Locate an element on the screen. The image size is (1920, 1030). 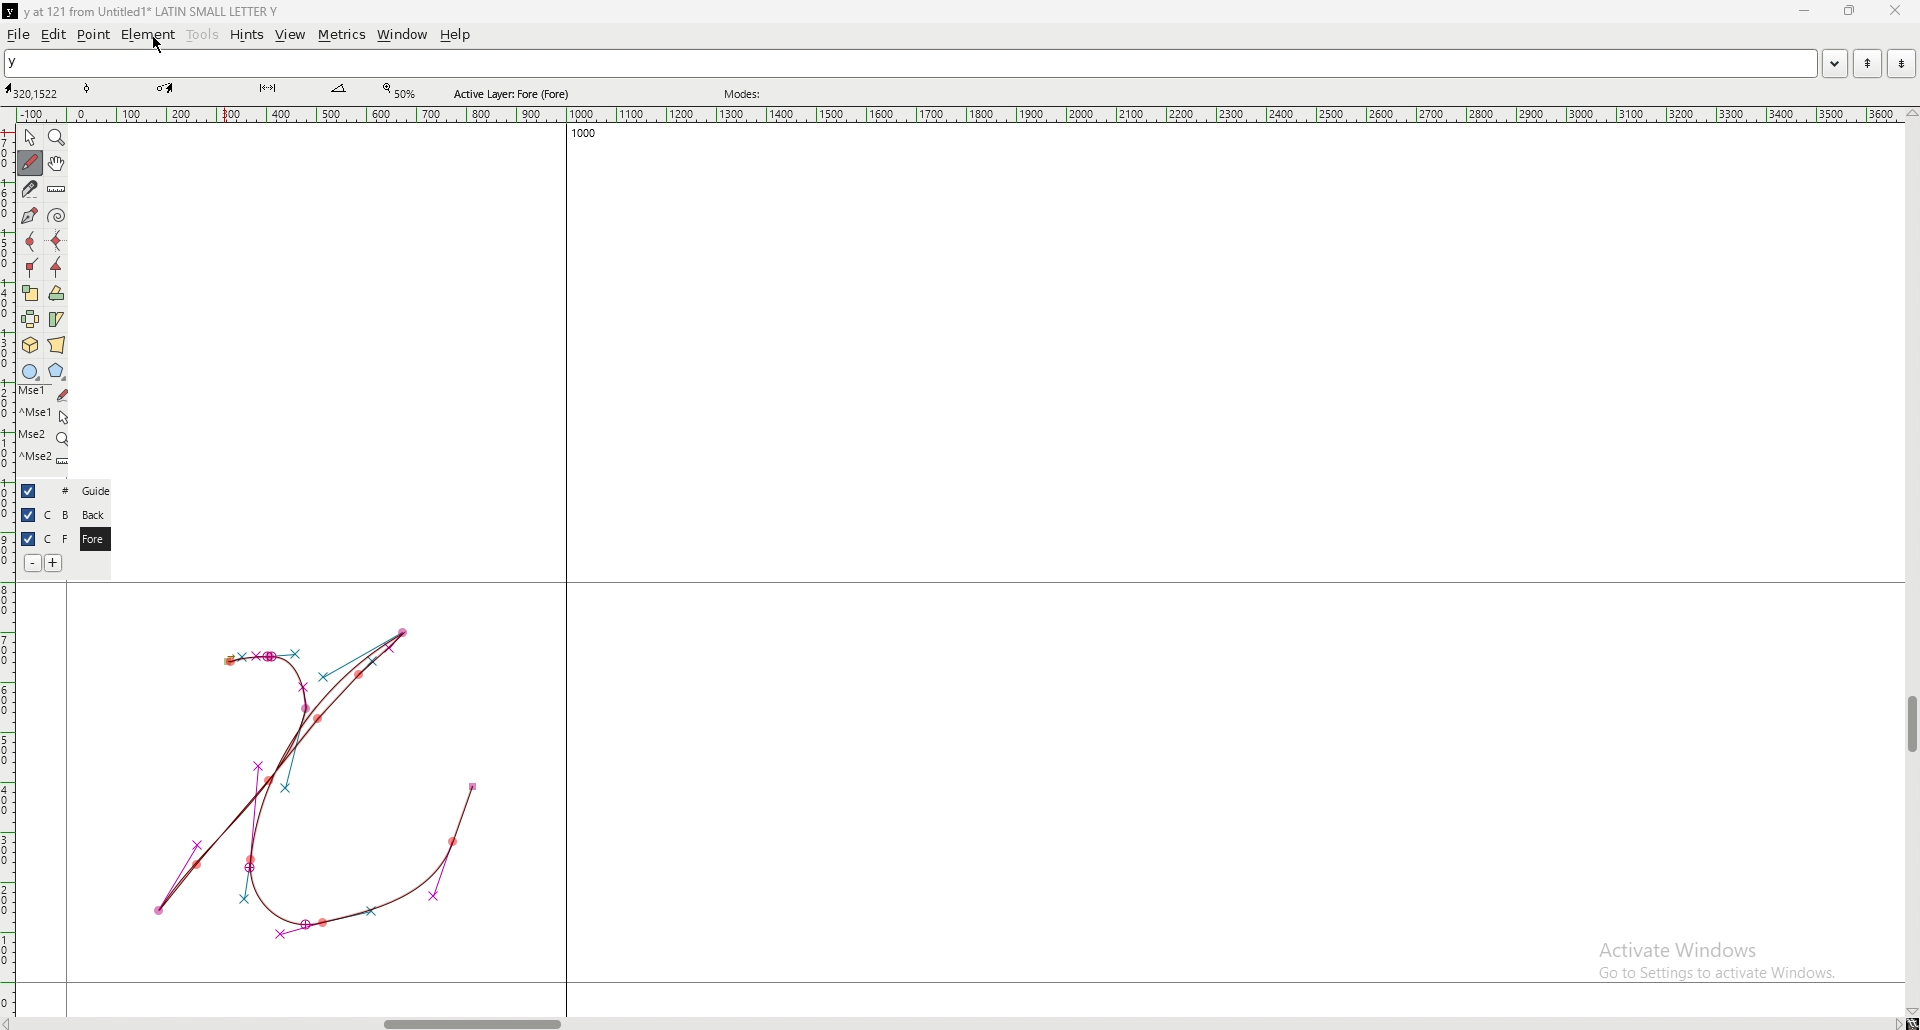
active layer is located at coordinates (516, 94).